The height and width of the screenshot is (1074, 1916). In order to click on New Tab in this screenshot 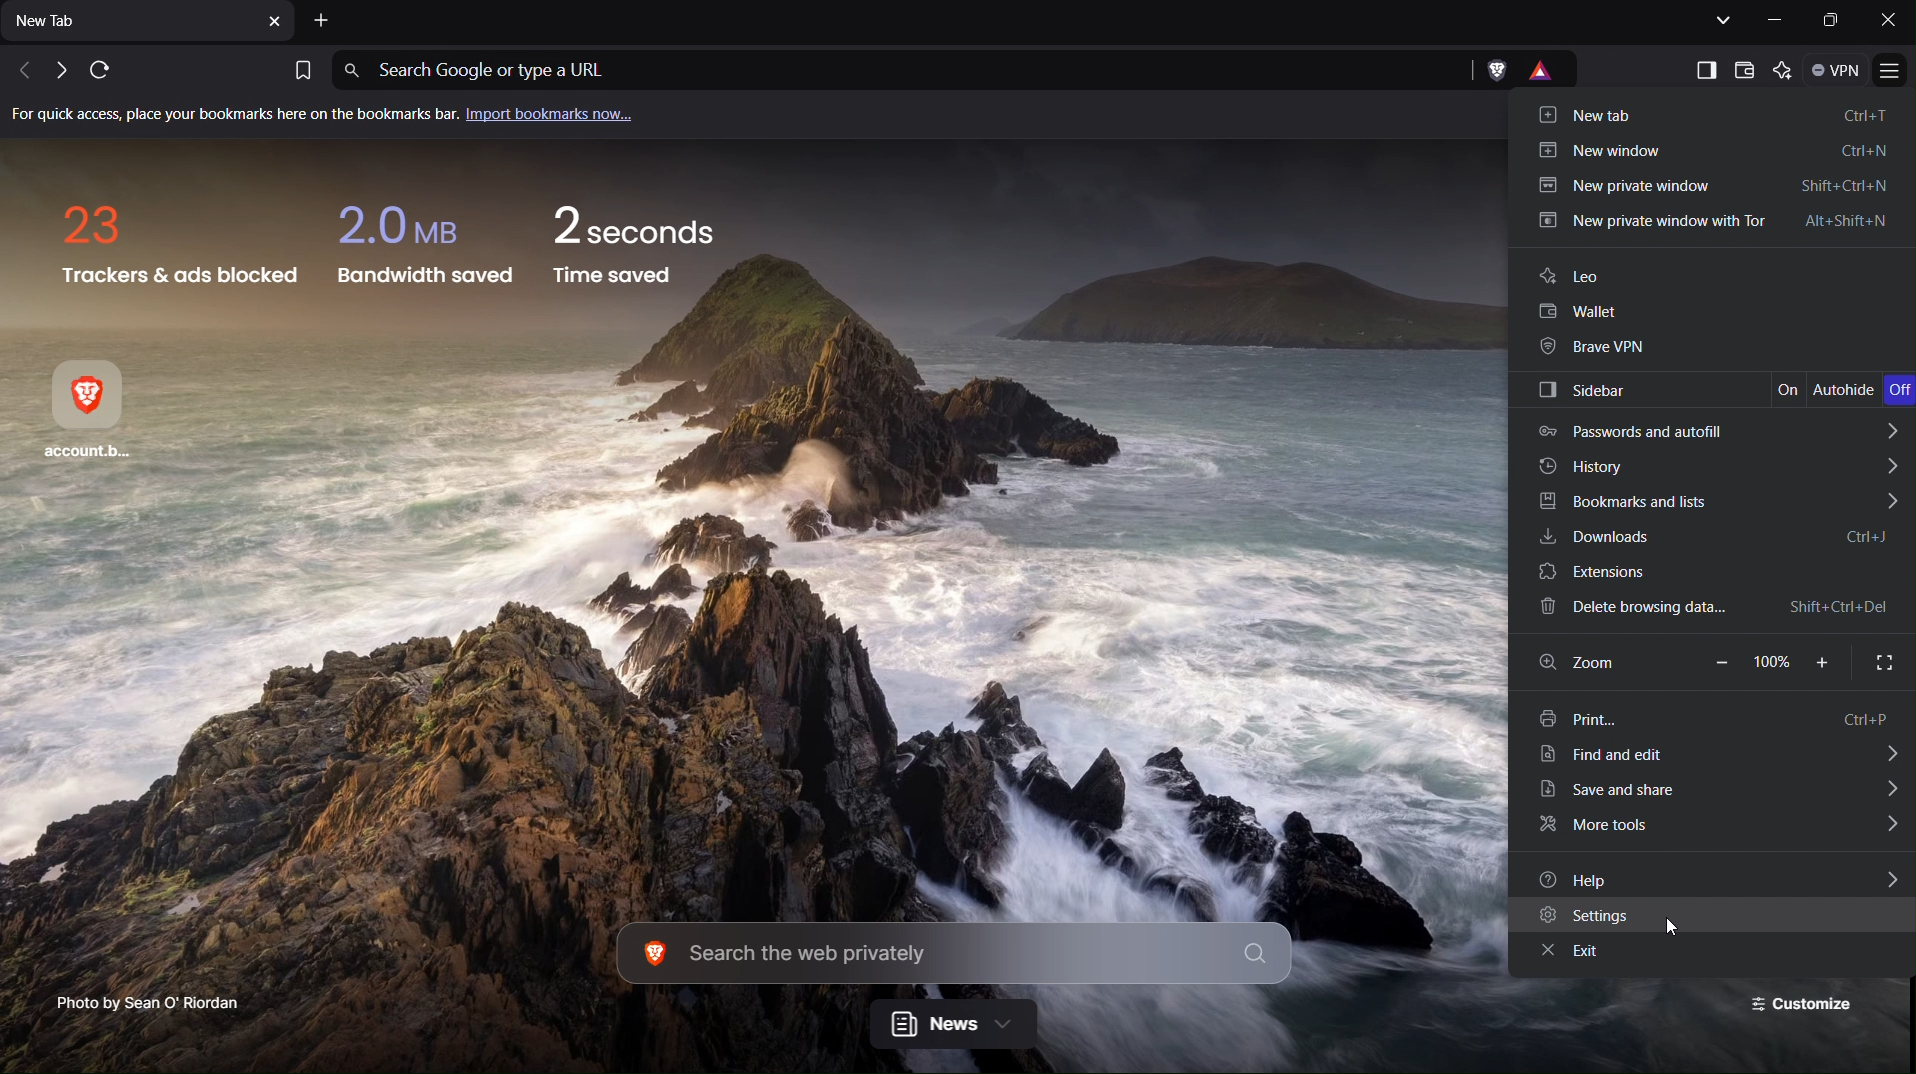, I will do `click(1701, 114)`.